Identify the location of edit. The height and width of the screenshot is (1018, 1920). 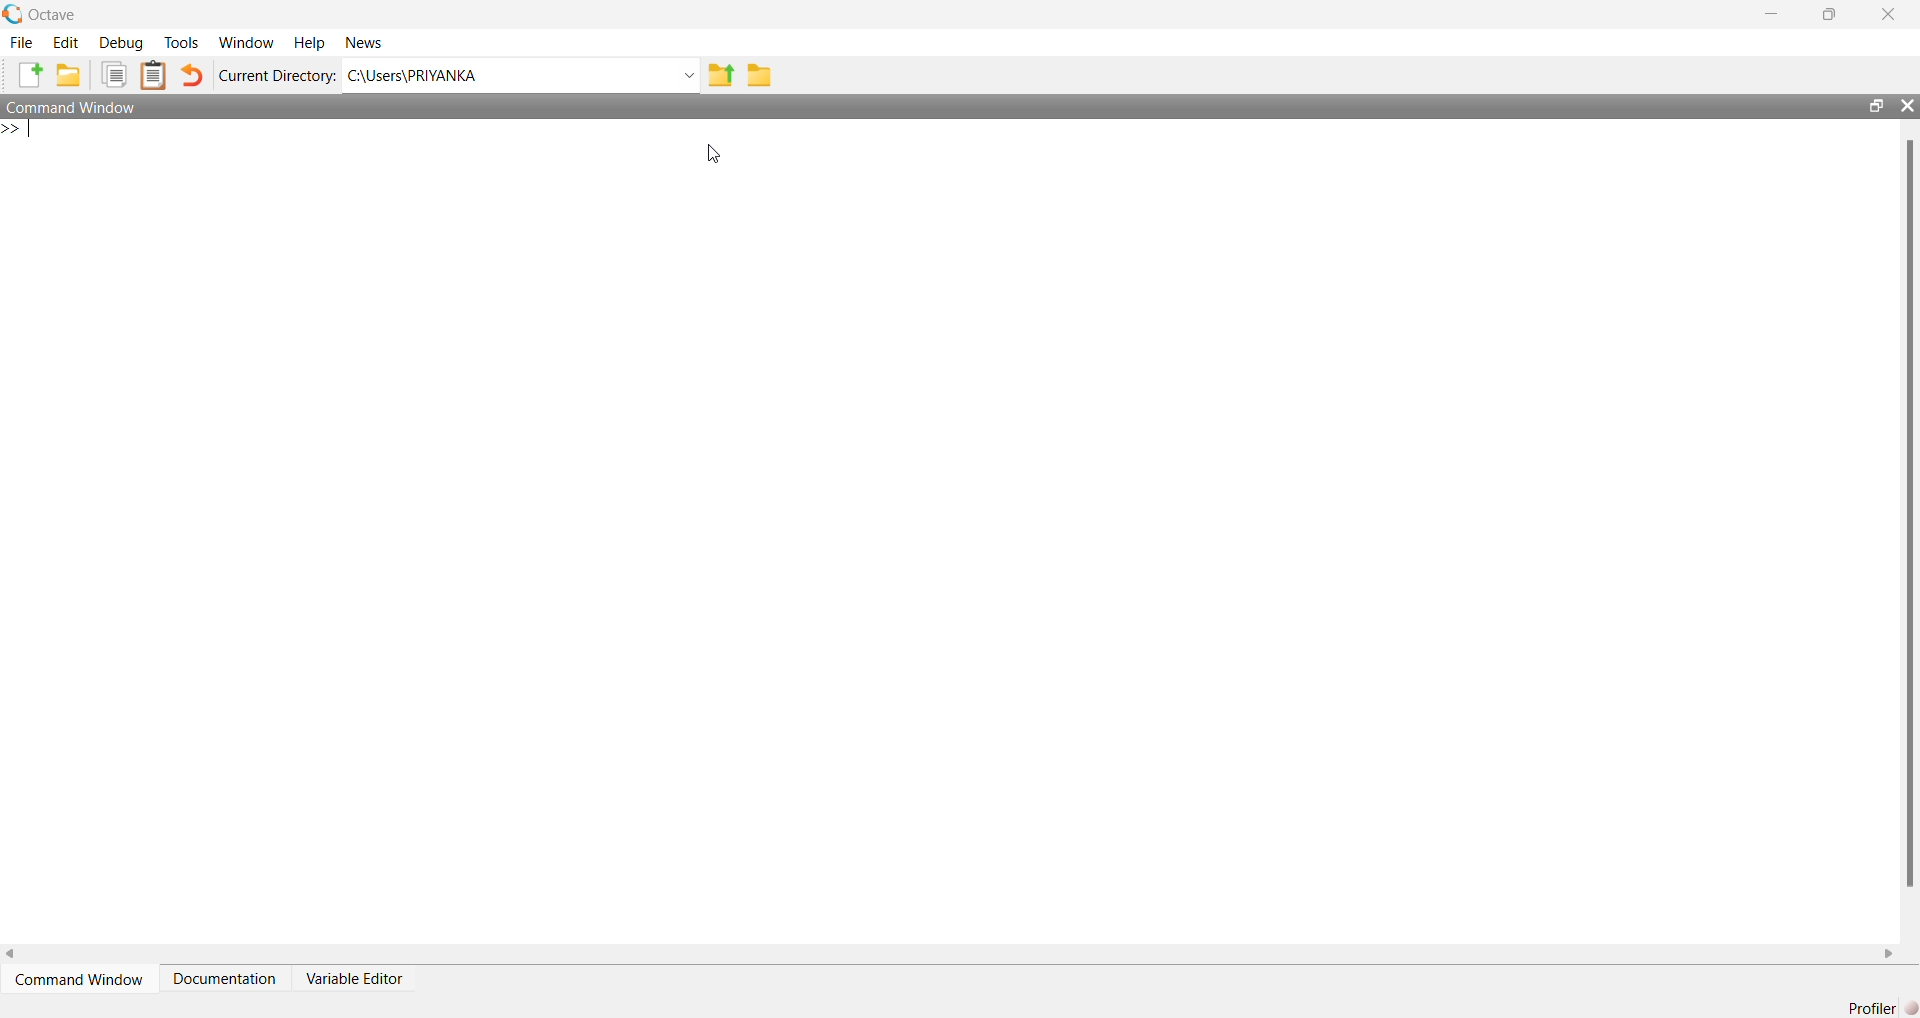
(65, 44).